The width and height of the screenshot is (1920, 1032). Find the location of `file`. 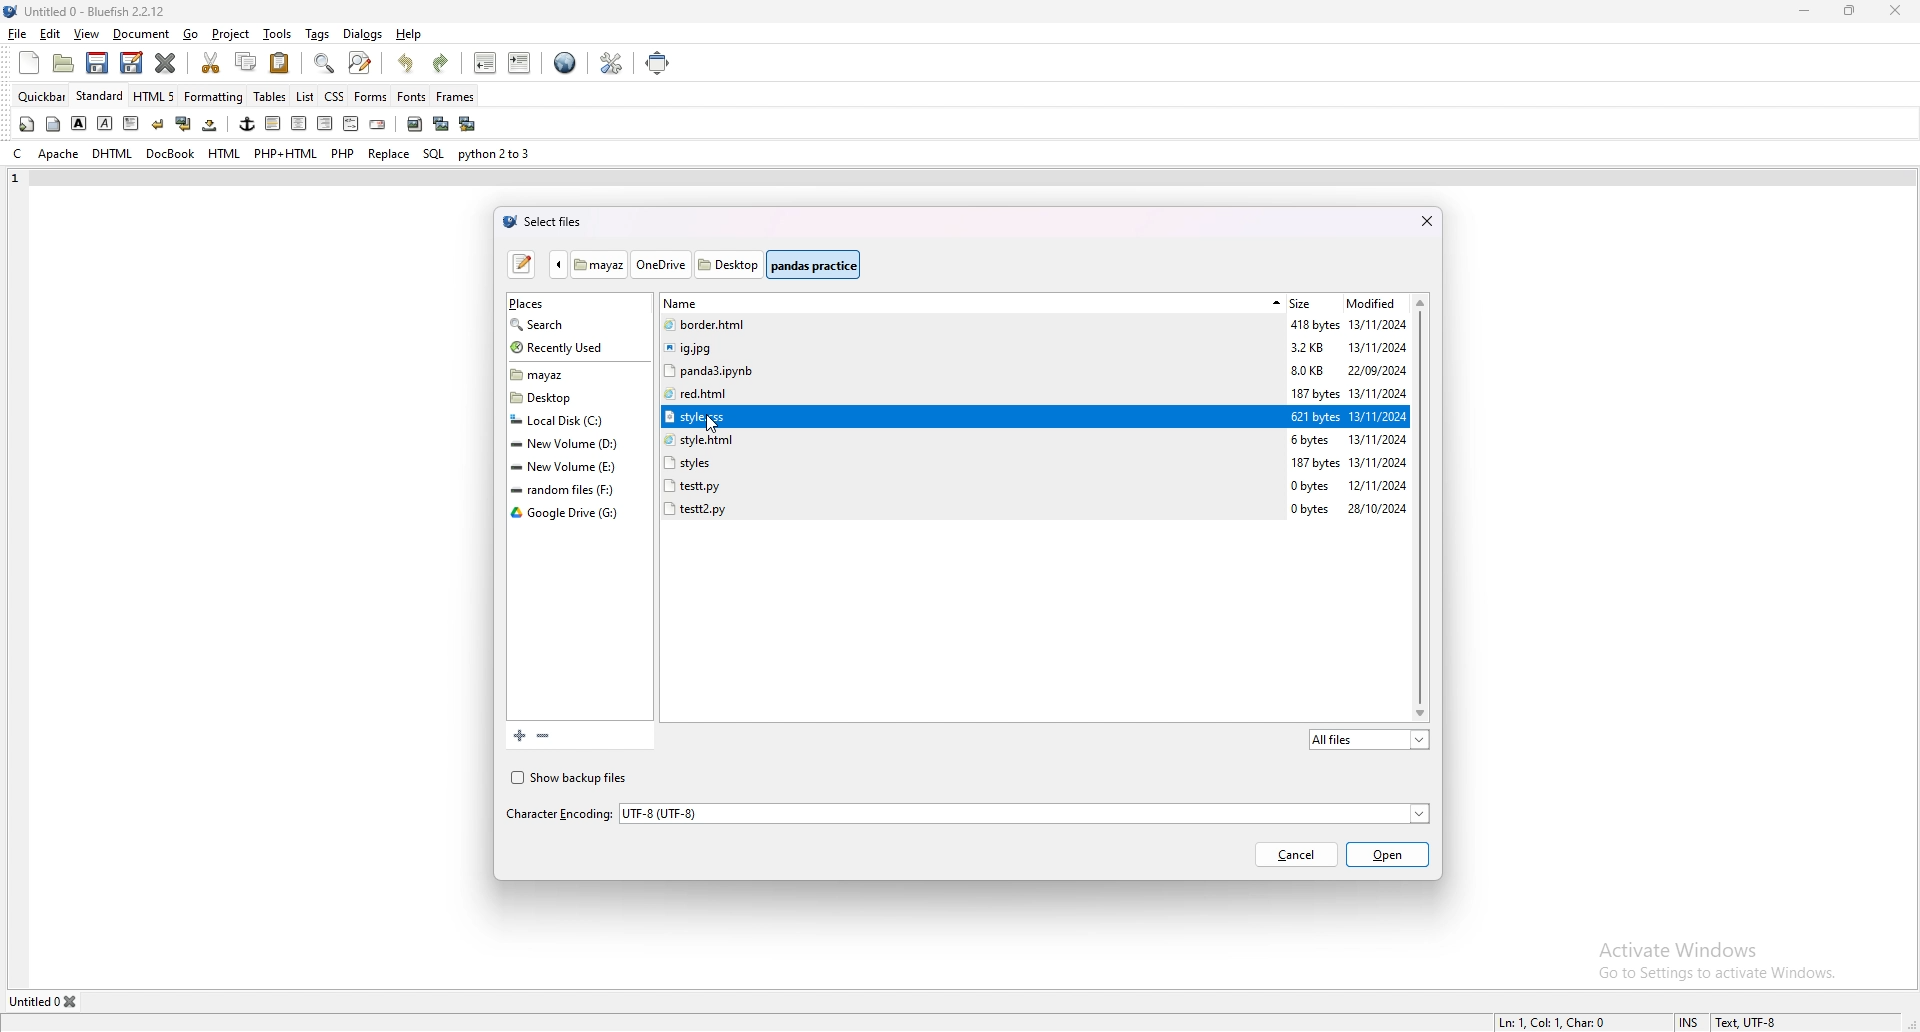

file is located at coordinates (971, 392).